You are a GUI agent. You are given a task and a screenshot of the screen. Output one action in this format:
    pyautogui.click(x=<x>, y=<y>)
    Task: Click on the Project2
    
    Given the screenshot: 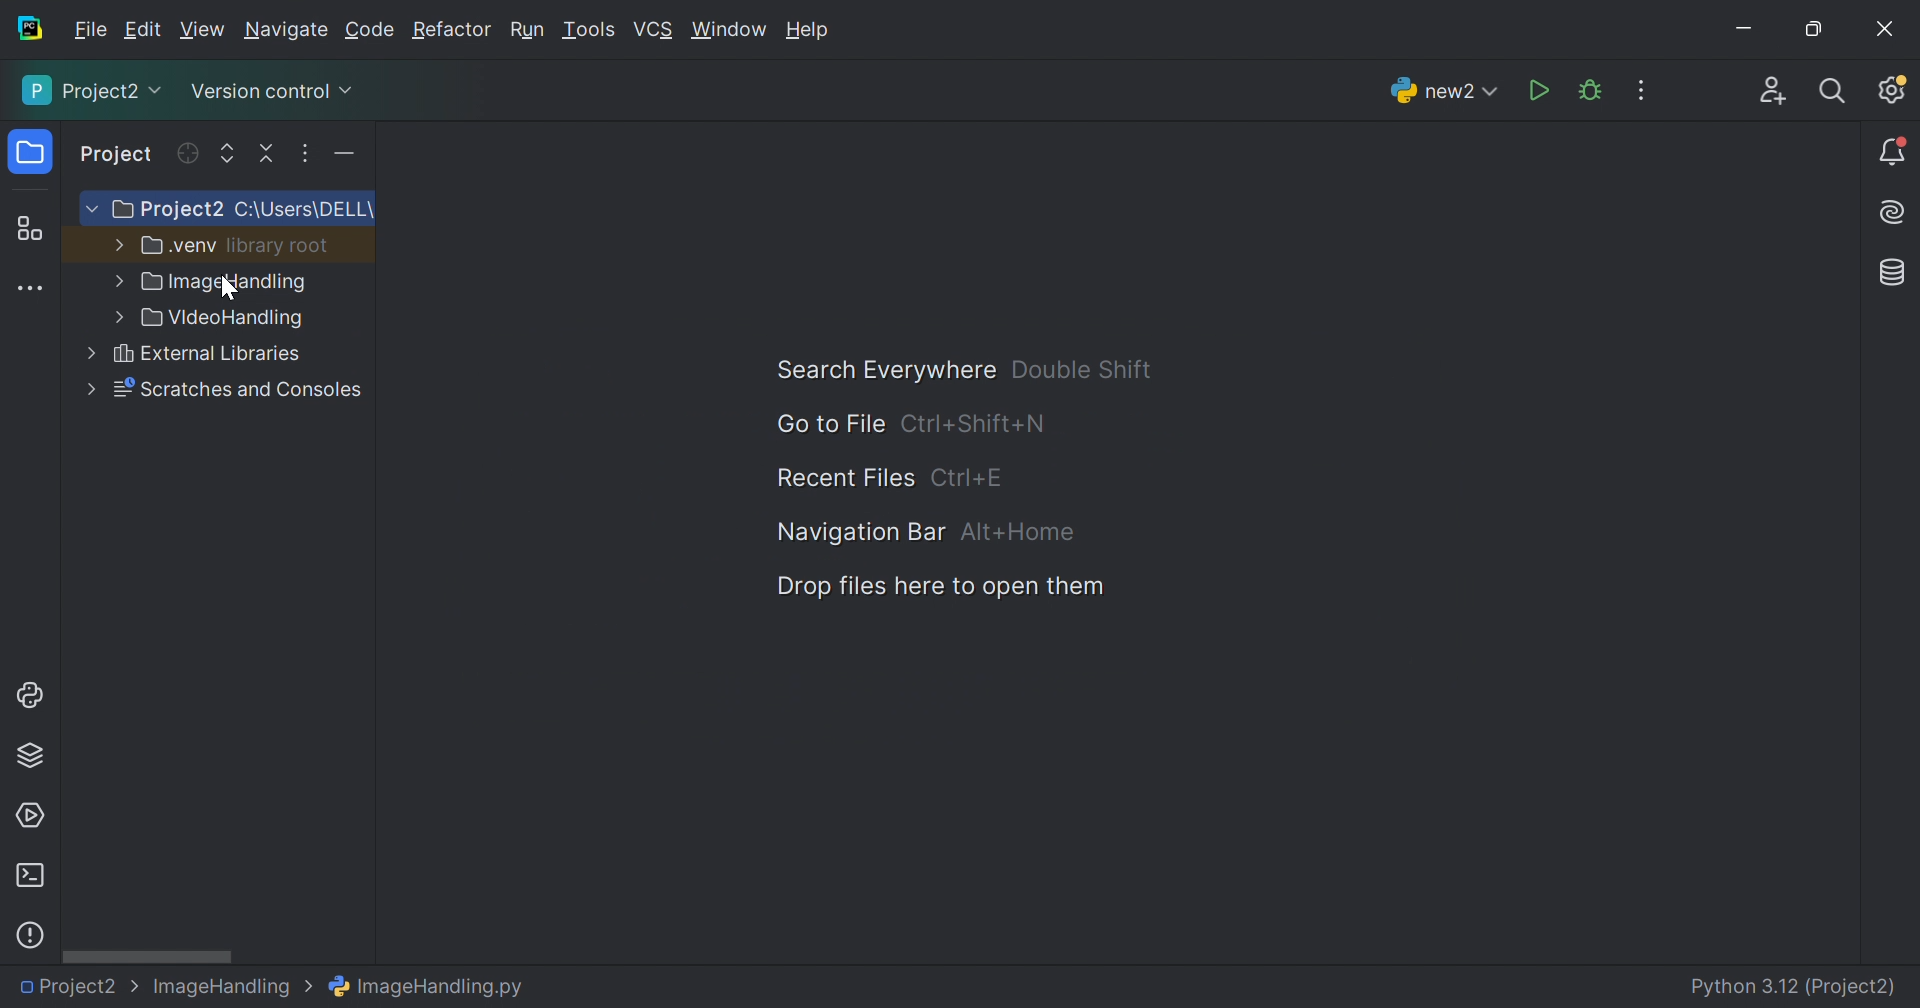 What is the action you would take?
    pyautogui.click(x=166, y=210)
    